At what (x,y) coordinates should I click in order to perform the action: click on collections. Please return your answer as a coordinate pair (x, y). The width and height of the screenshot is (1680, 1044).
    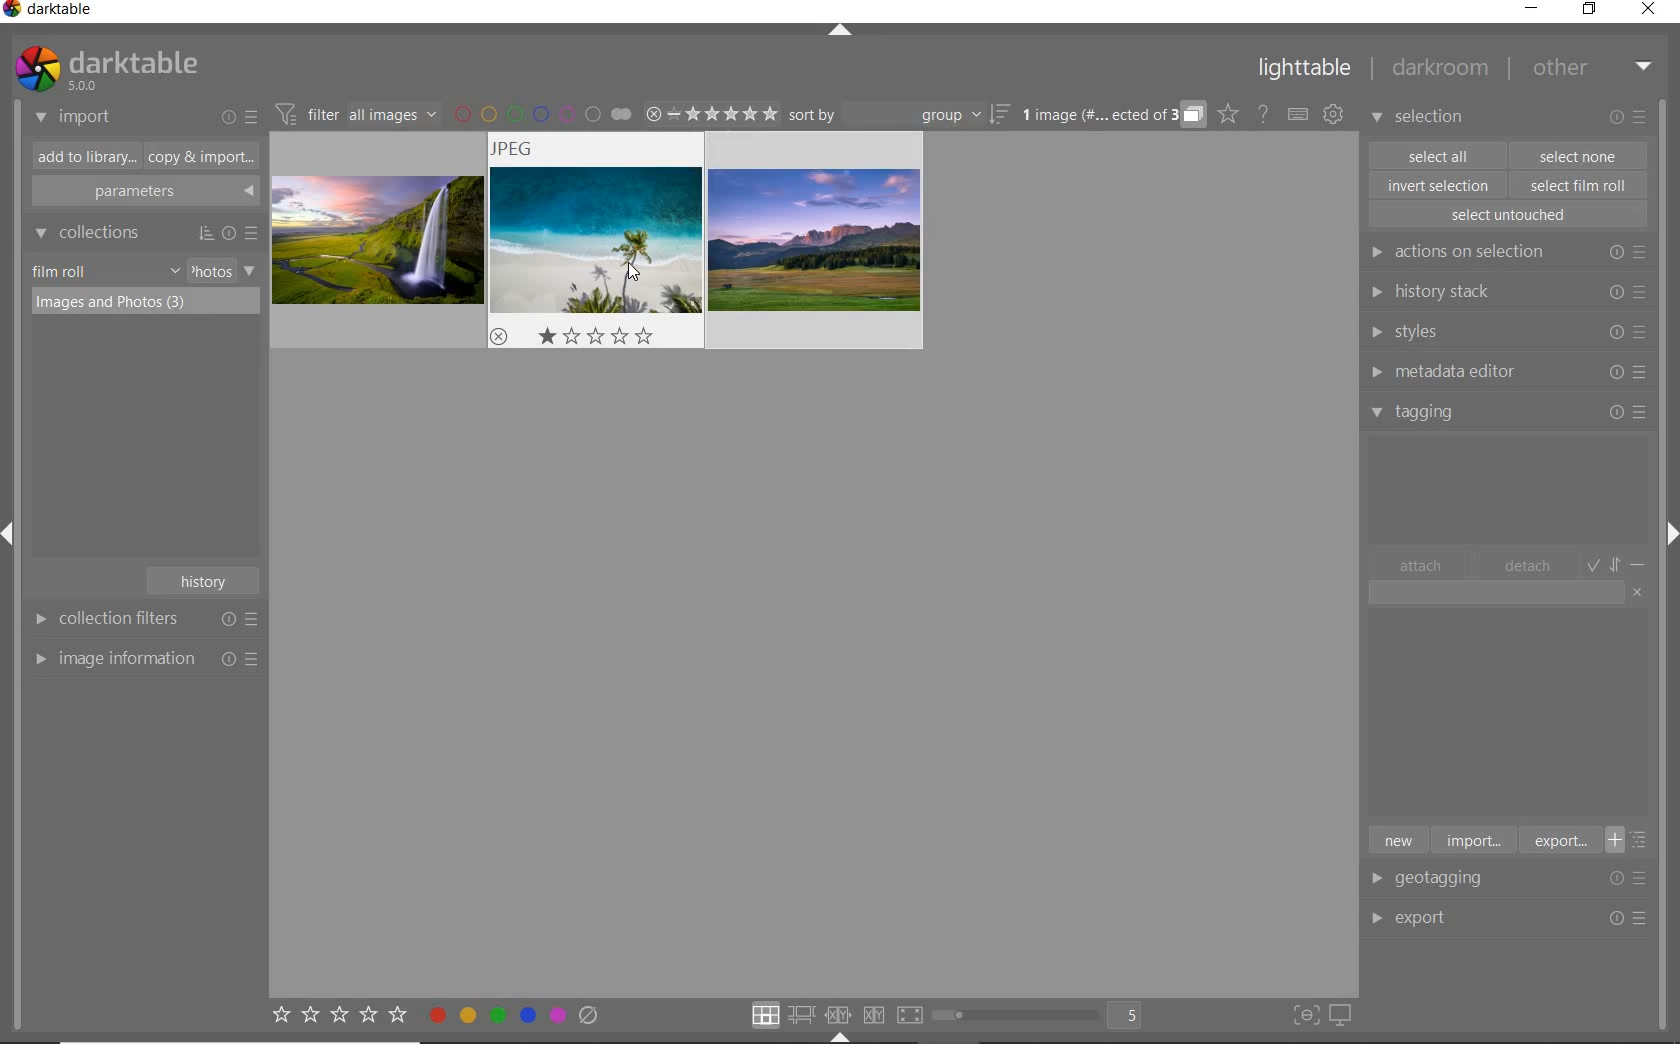
    Looking at the image, I should click on (143, 233).